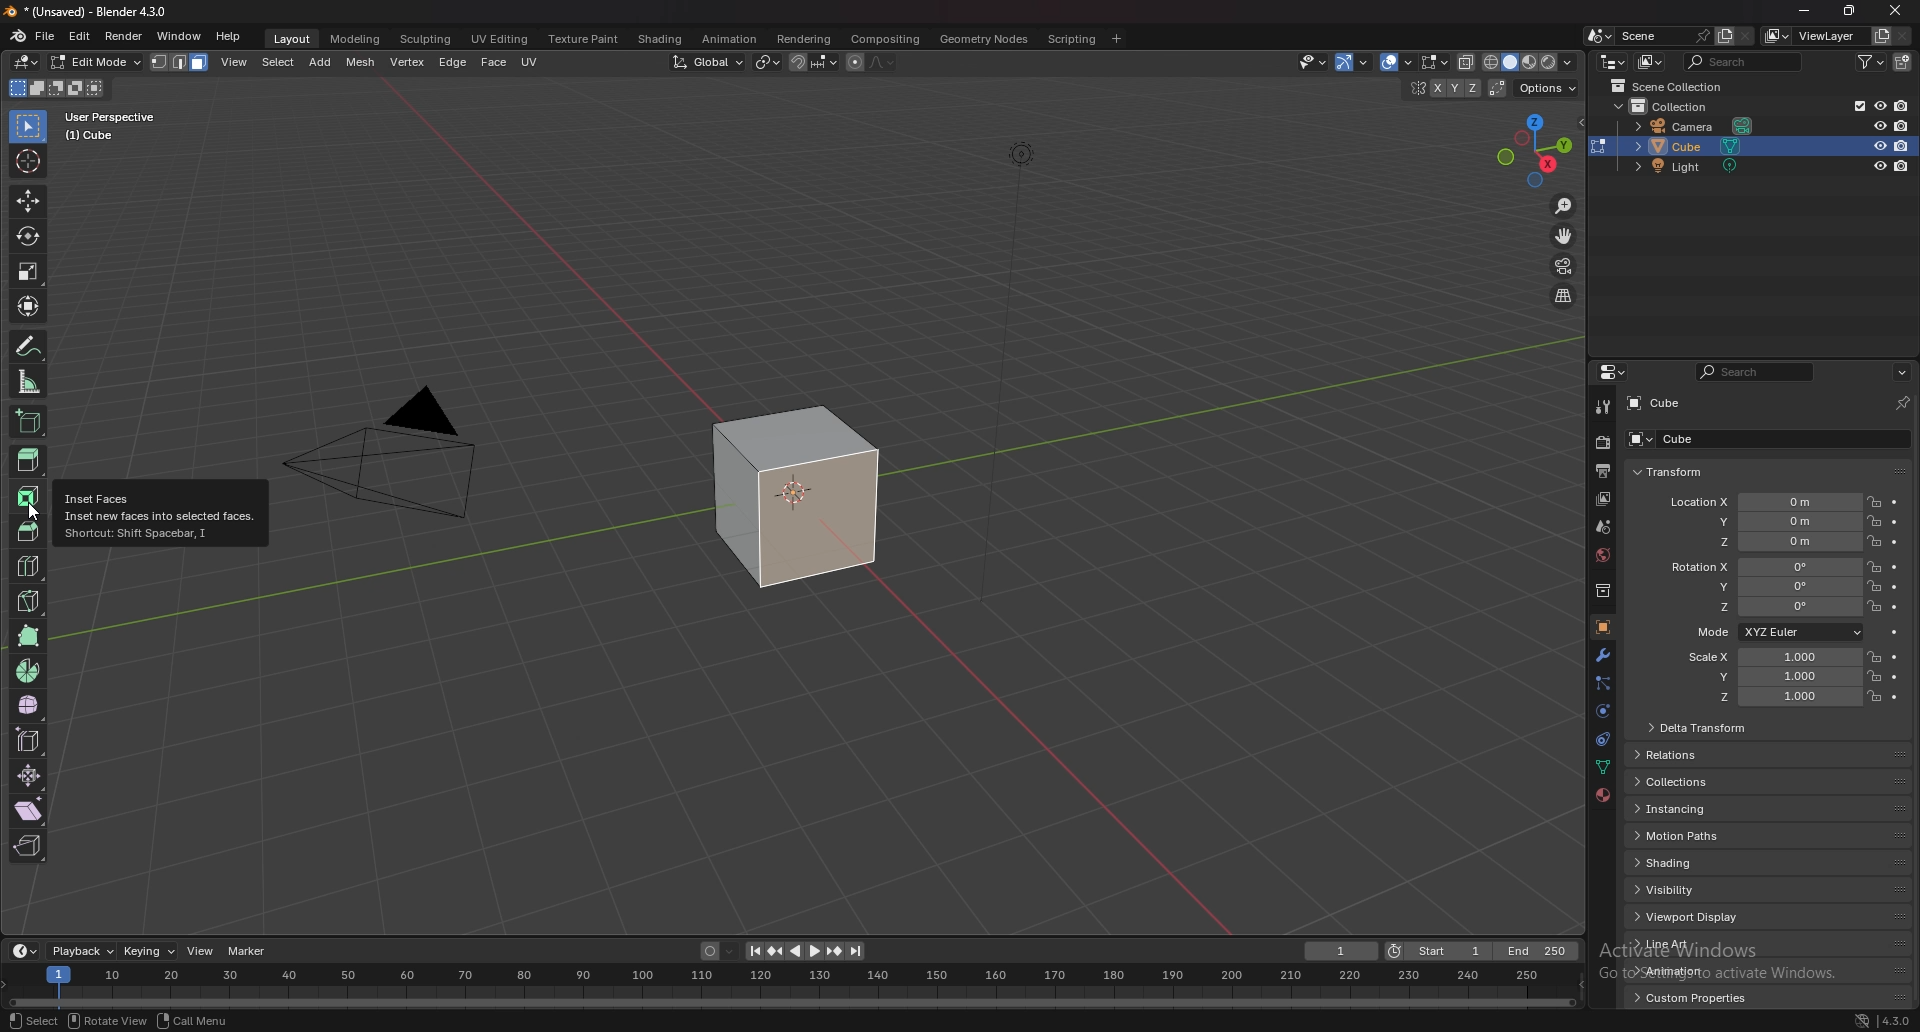  Describe the element at coordinates (1901, 146) in the screenshot. I see `disable in render` at that location.